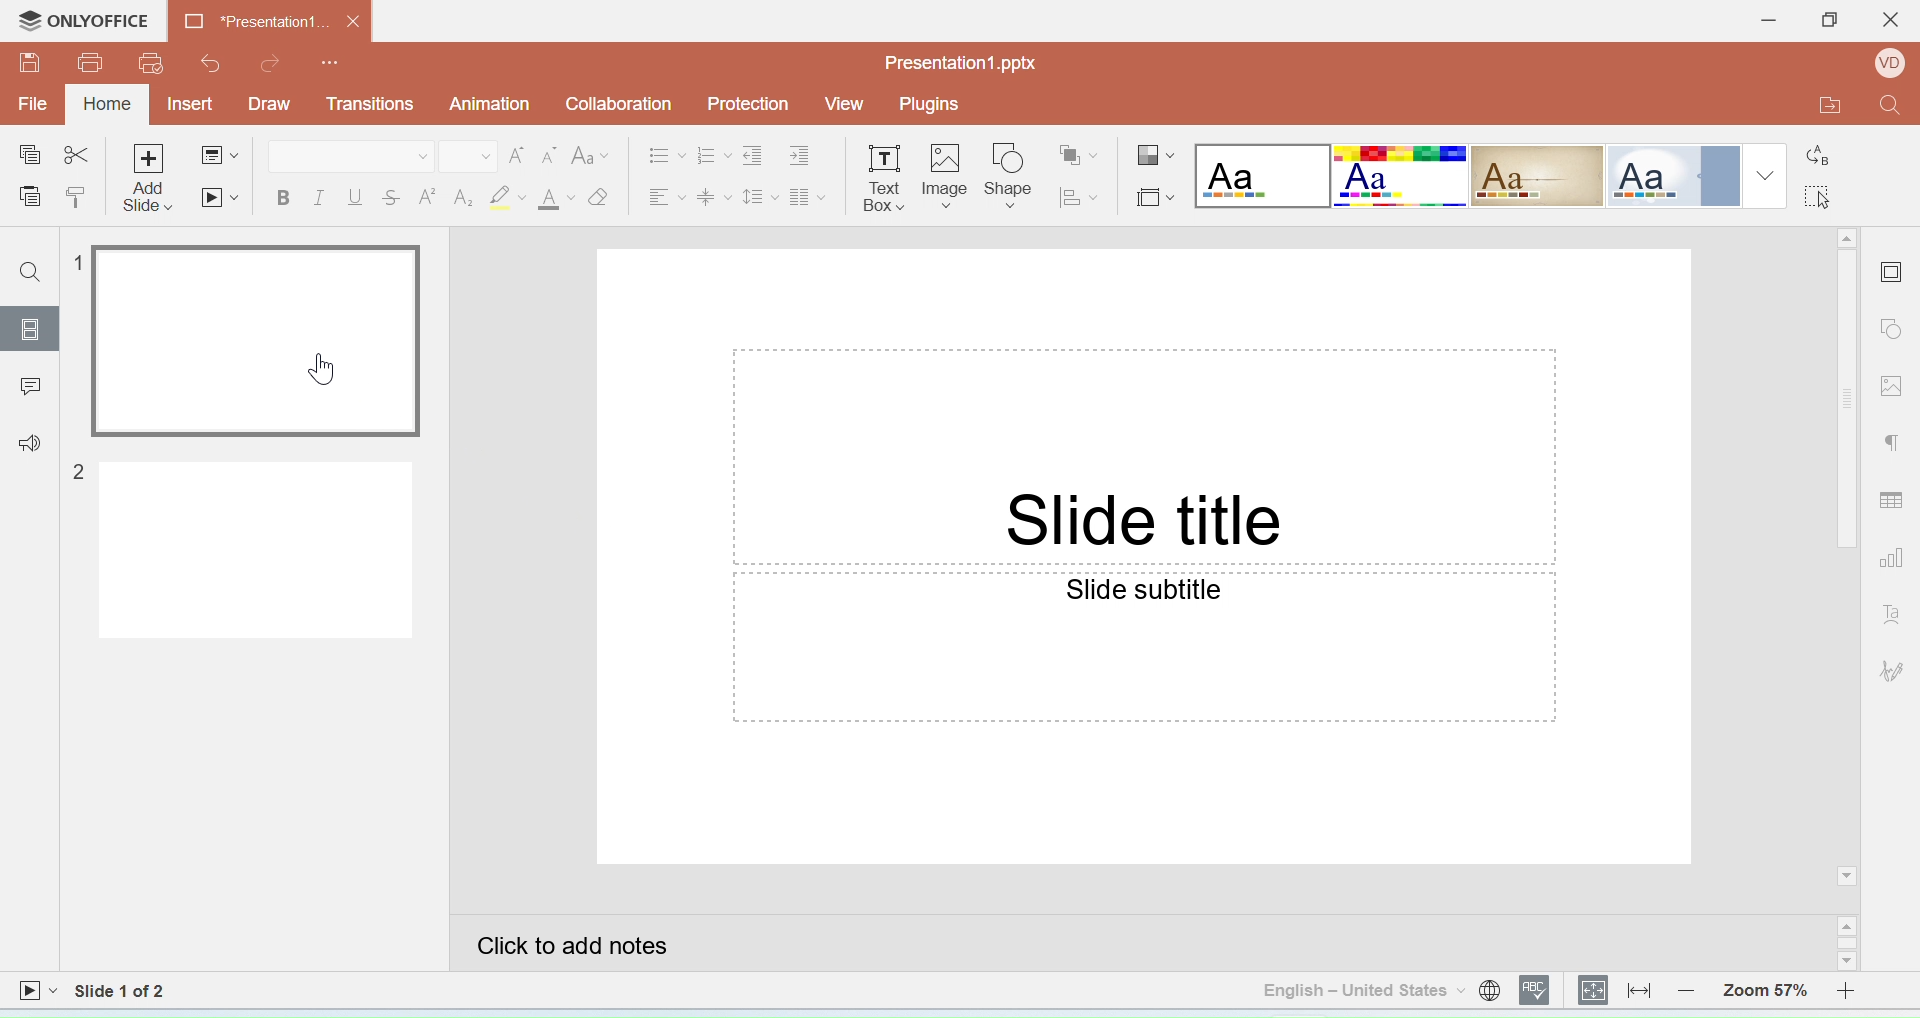 Image resolution: width=1920 pixels, height=1018 pixels. What do you see at coordinates (29, 329) in the screenshot?
I see `Slides` at bounding box center [29, 329].